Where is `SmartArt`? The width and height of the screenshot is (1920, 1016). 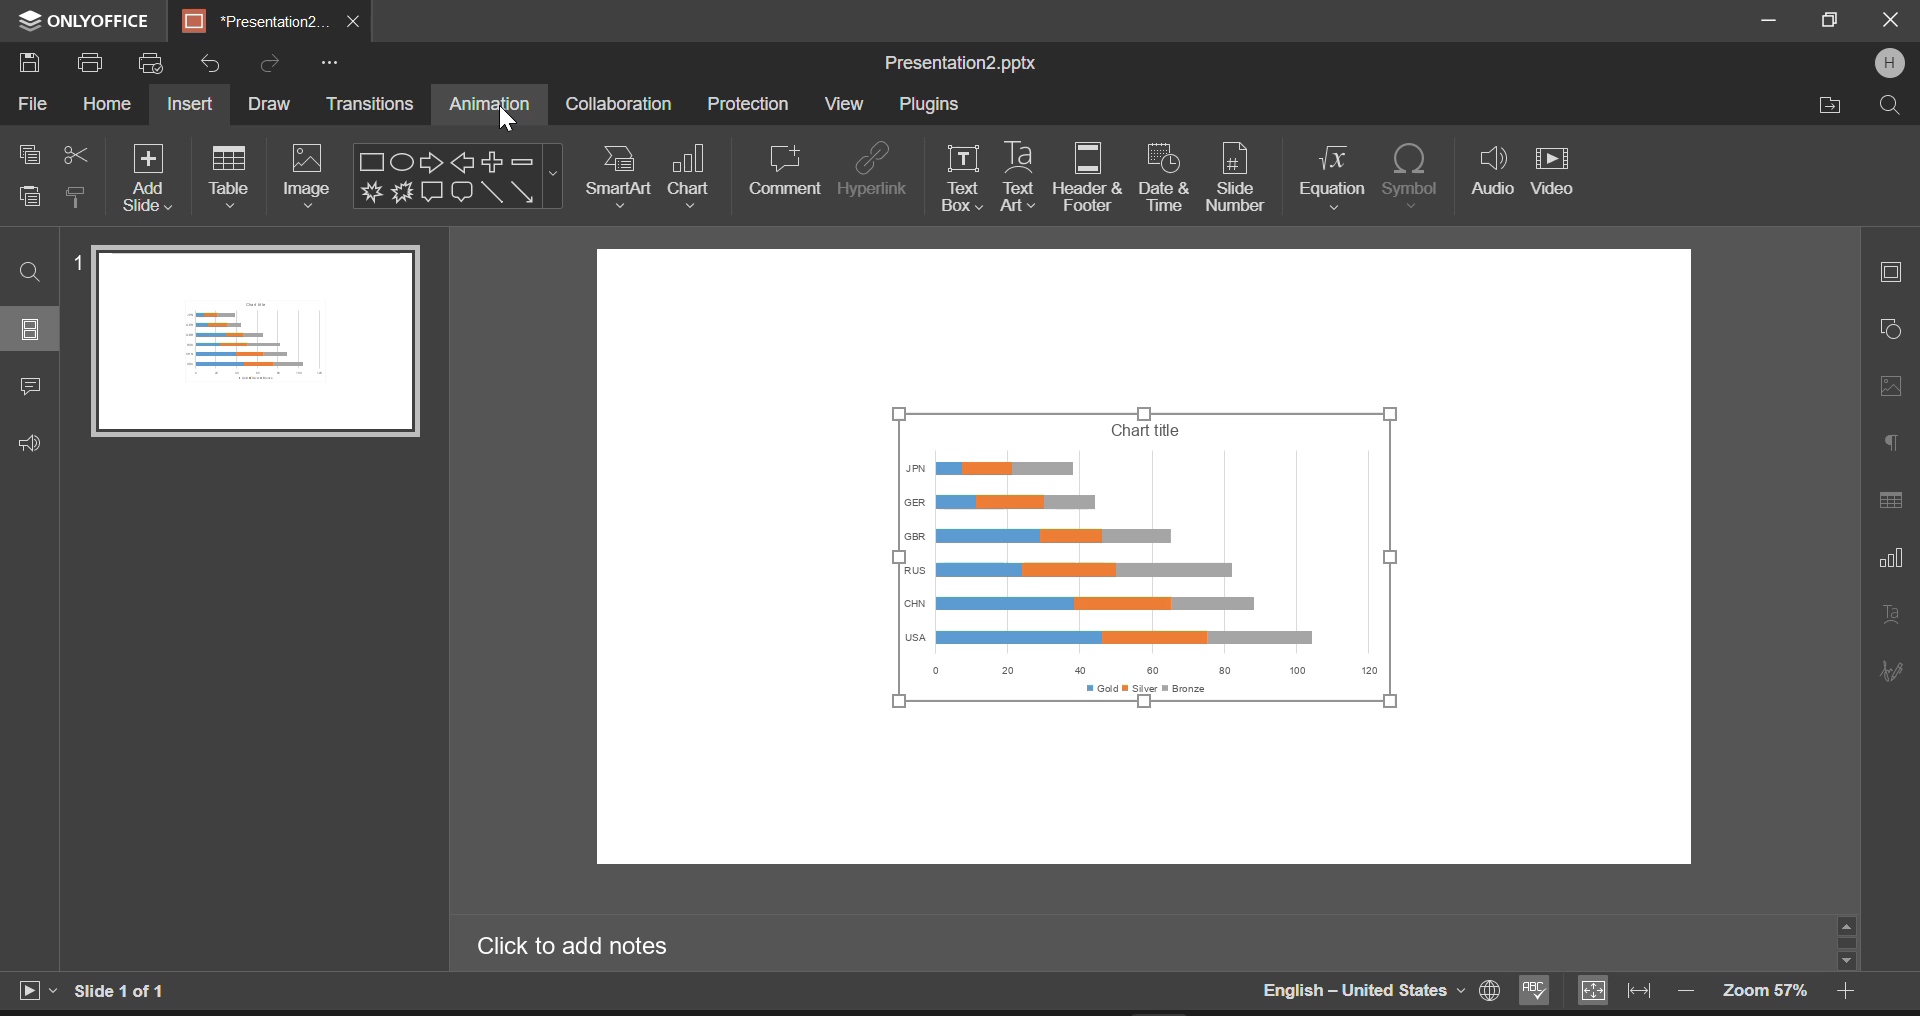 SmartArt is located at coordinates (619, 178).